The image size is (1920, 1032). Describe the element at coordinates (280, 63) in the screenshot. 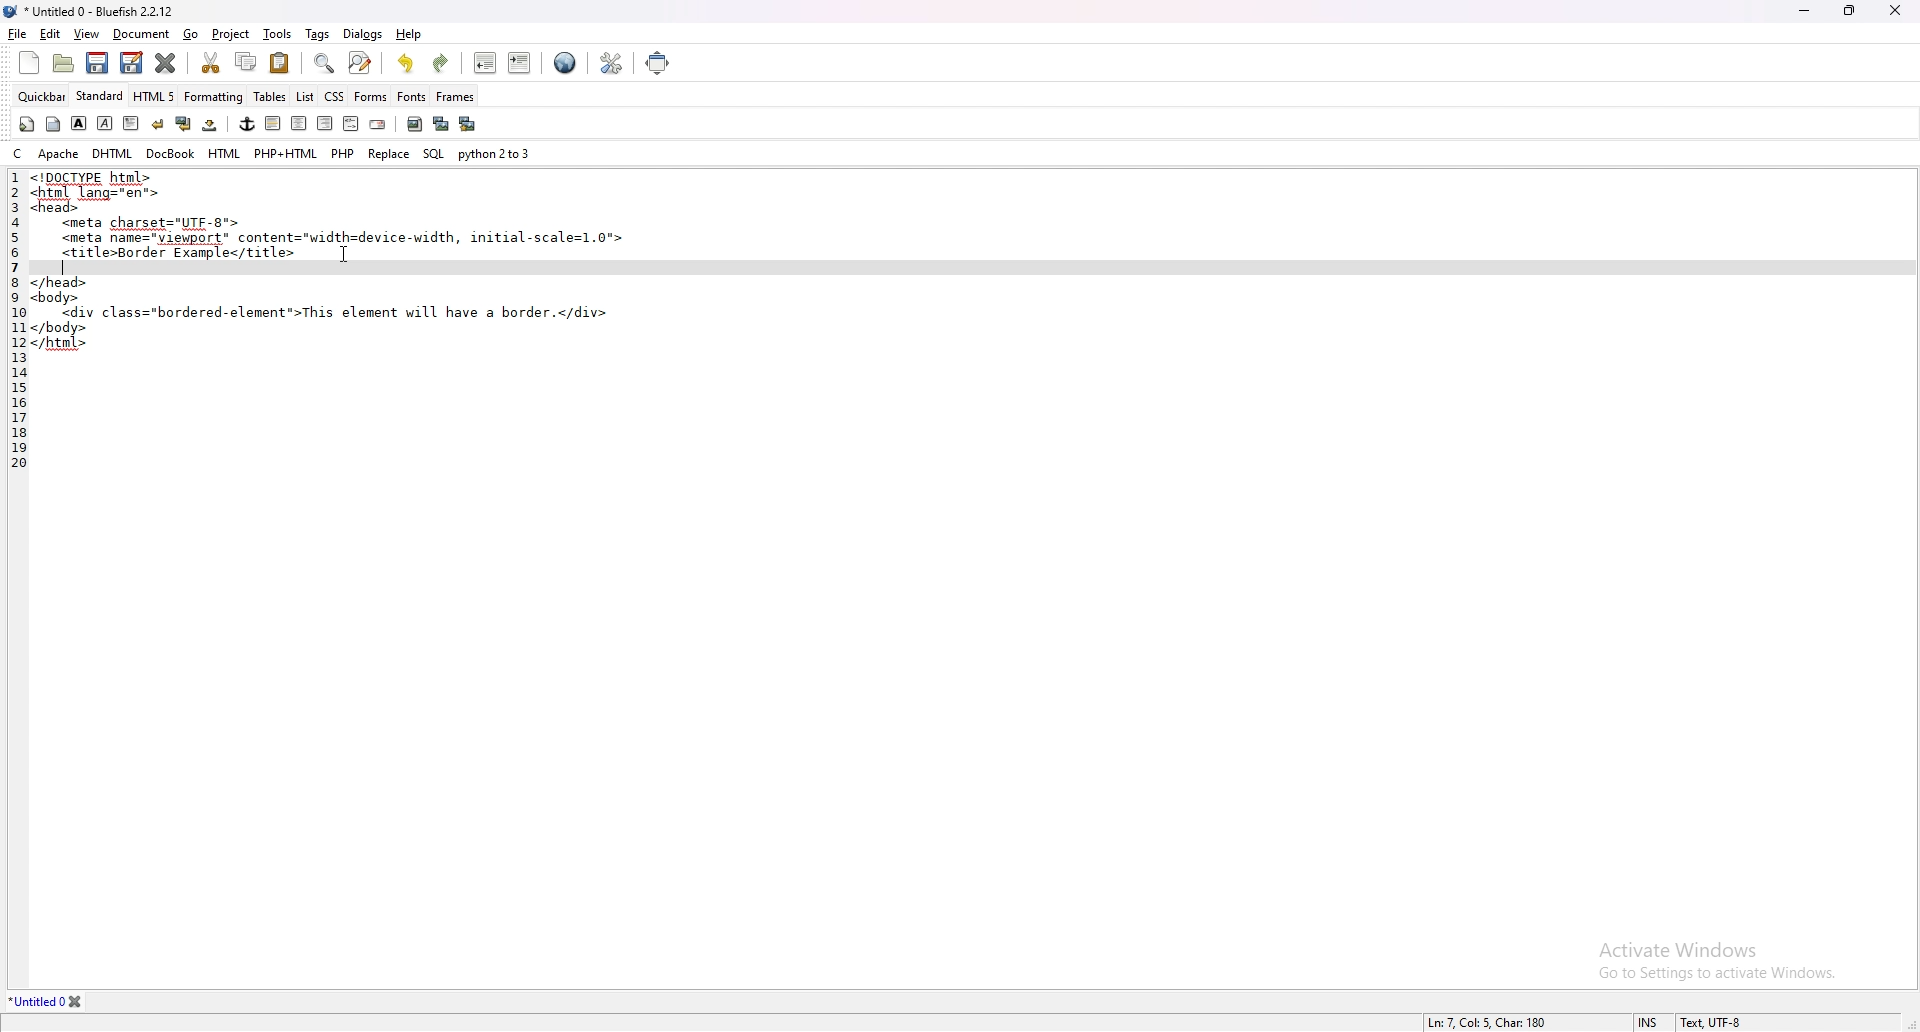

I see `paste` at that location.